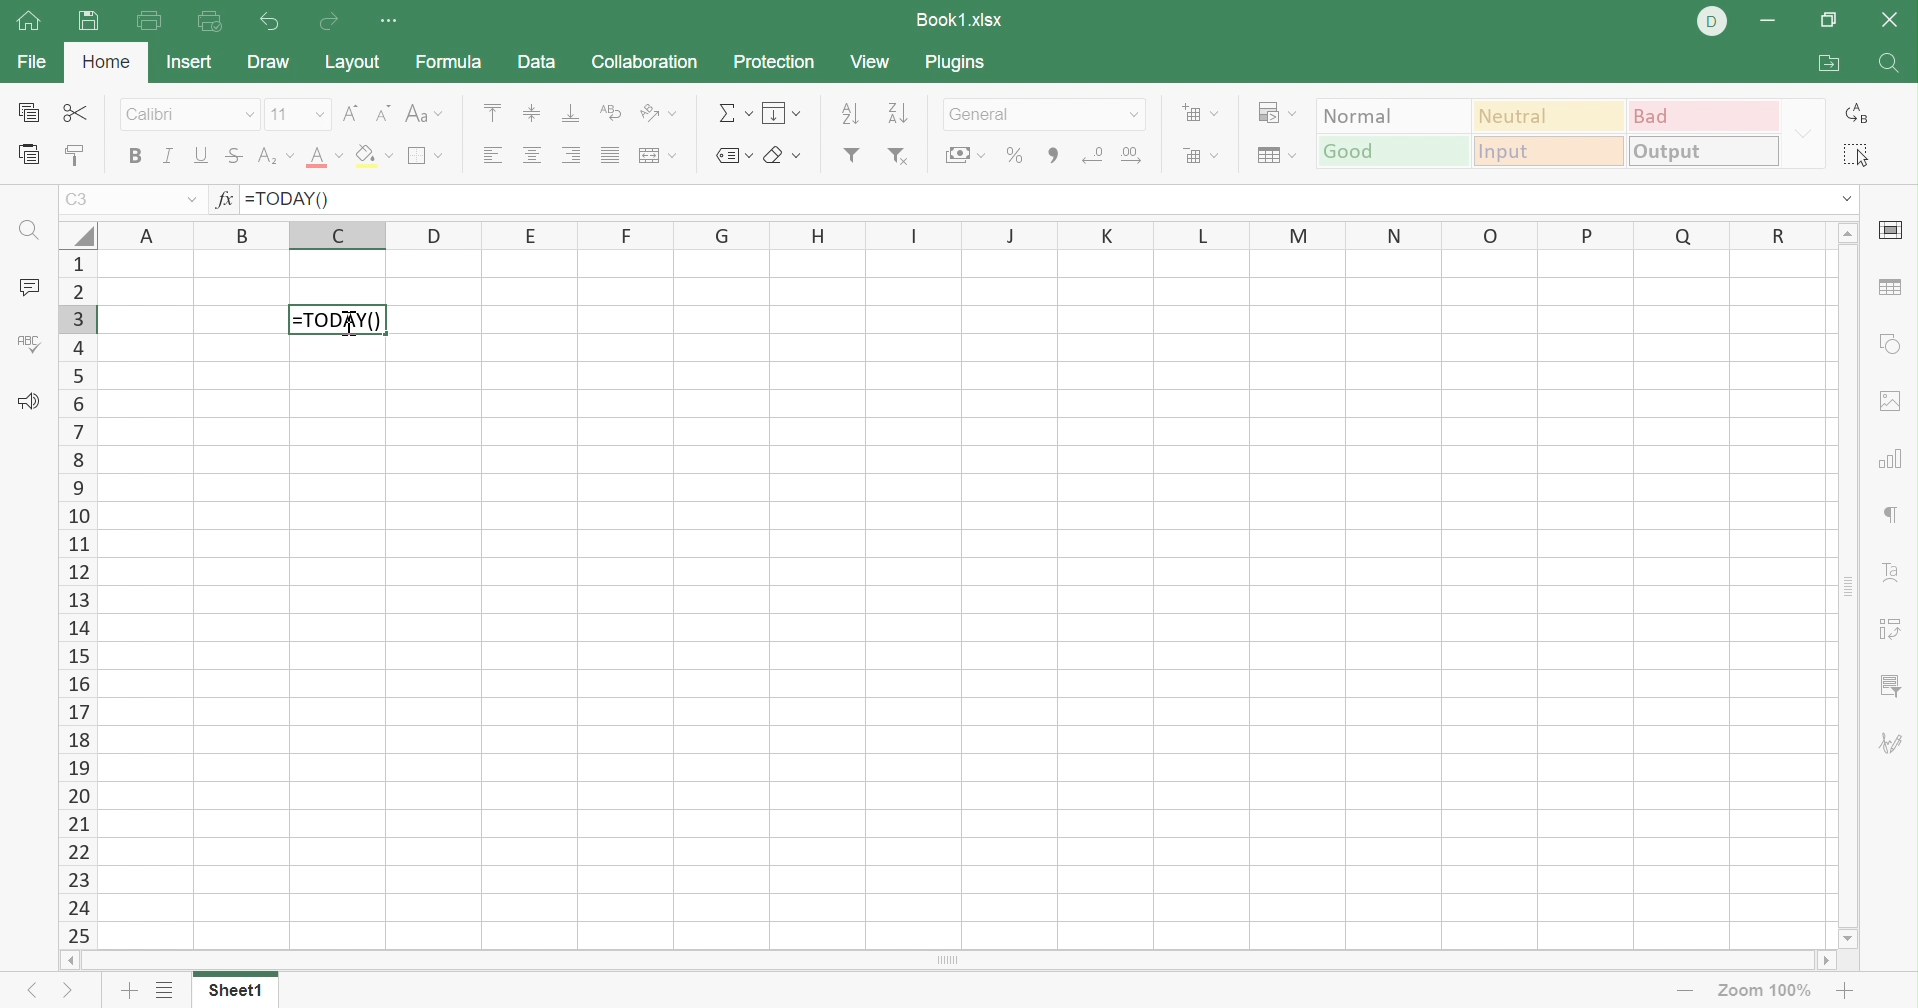  Describe the element at coordinates (74, 961) in the screenshot. I see `move left` at that location.